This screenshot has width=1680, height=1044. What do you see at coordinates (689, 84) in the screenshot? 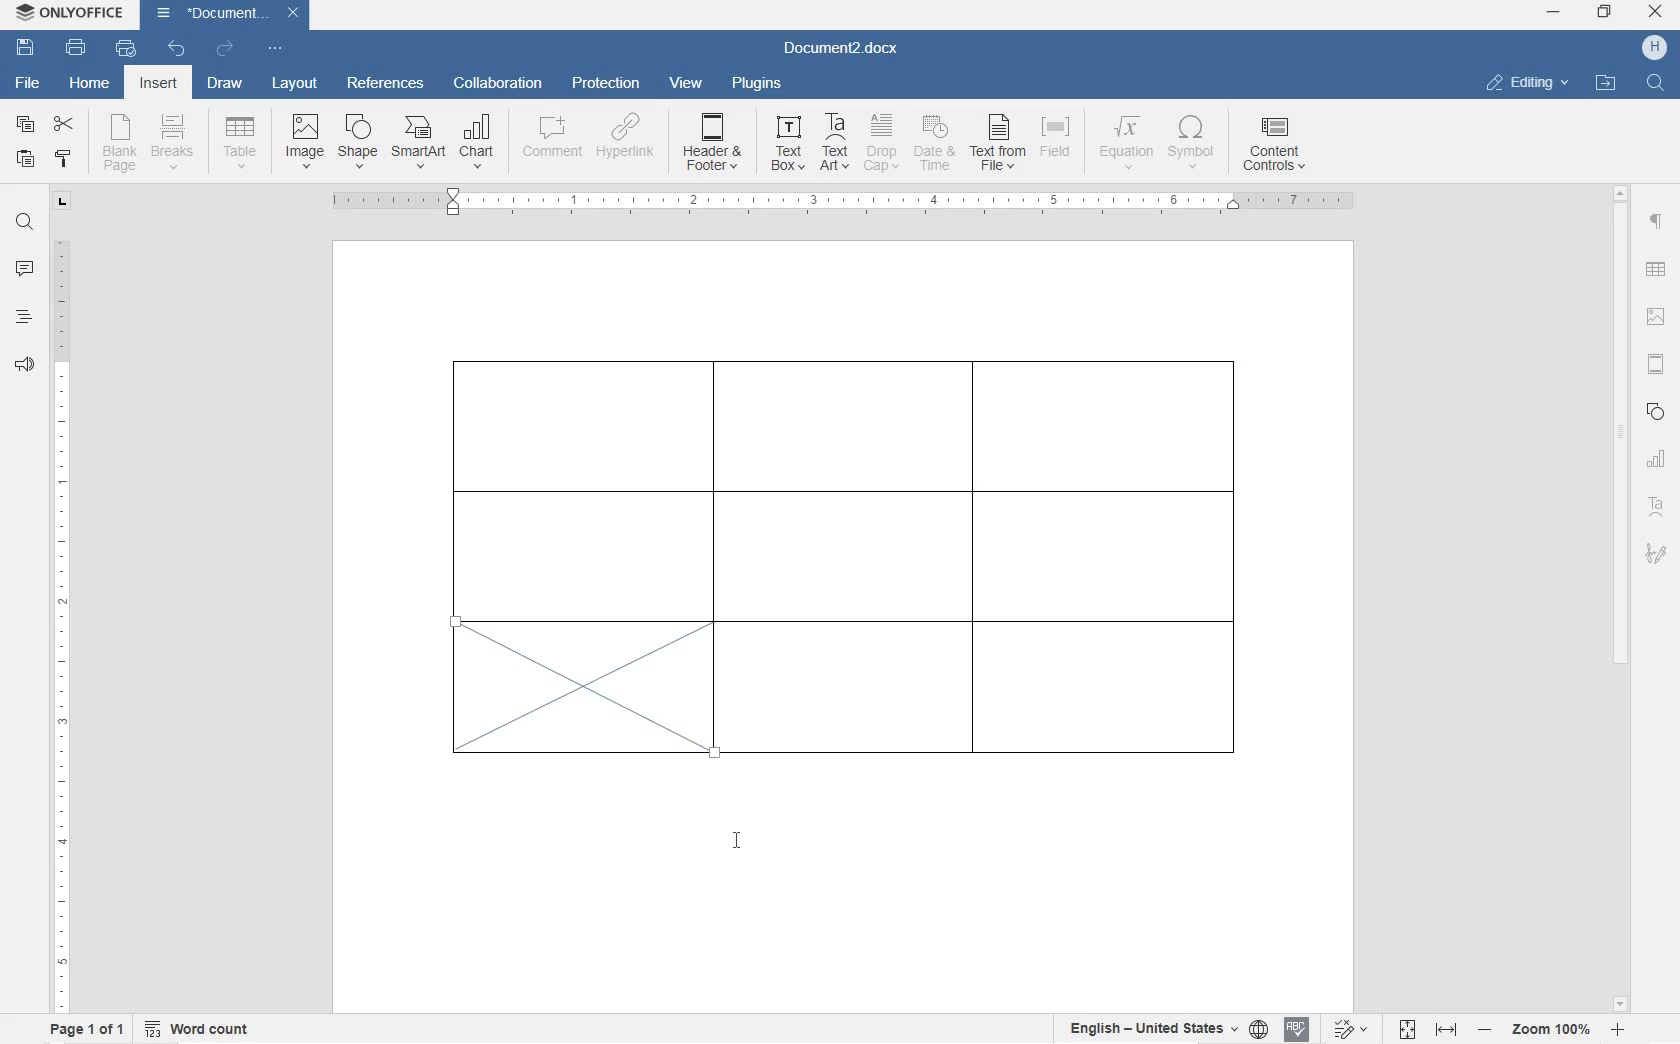
I see `view` at bounding box center [689, 84].